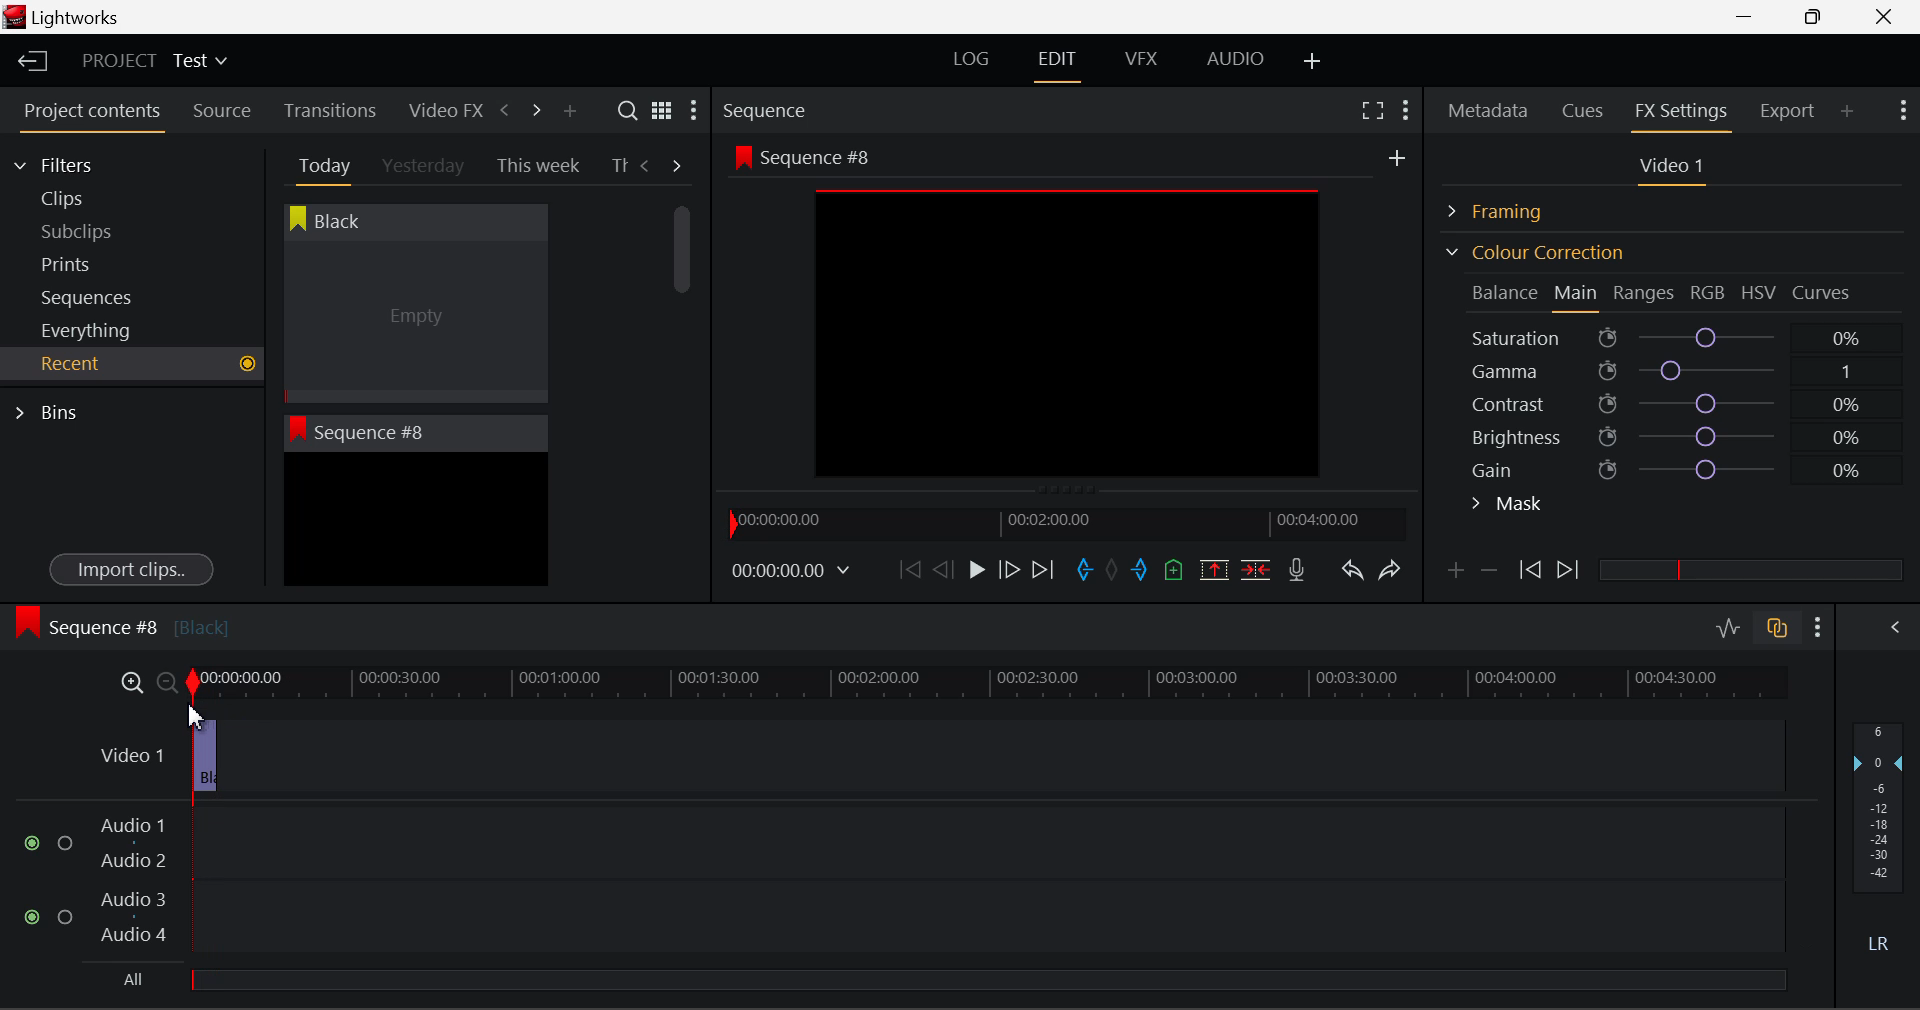 The image size is (1920, 1010). What do you see at coordinates (203, 757) in the screenshot?
I see `Clip 1 Segment` at bounding box center [203, 757].